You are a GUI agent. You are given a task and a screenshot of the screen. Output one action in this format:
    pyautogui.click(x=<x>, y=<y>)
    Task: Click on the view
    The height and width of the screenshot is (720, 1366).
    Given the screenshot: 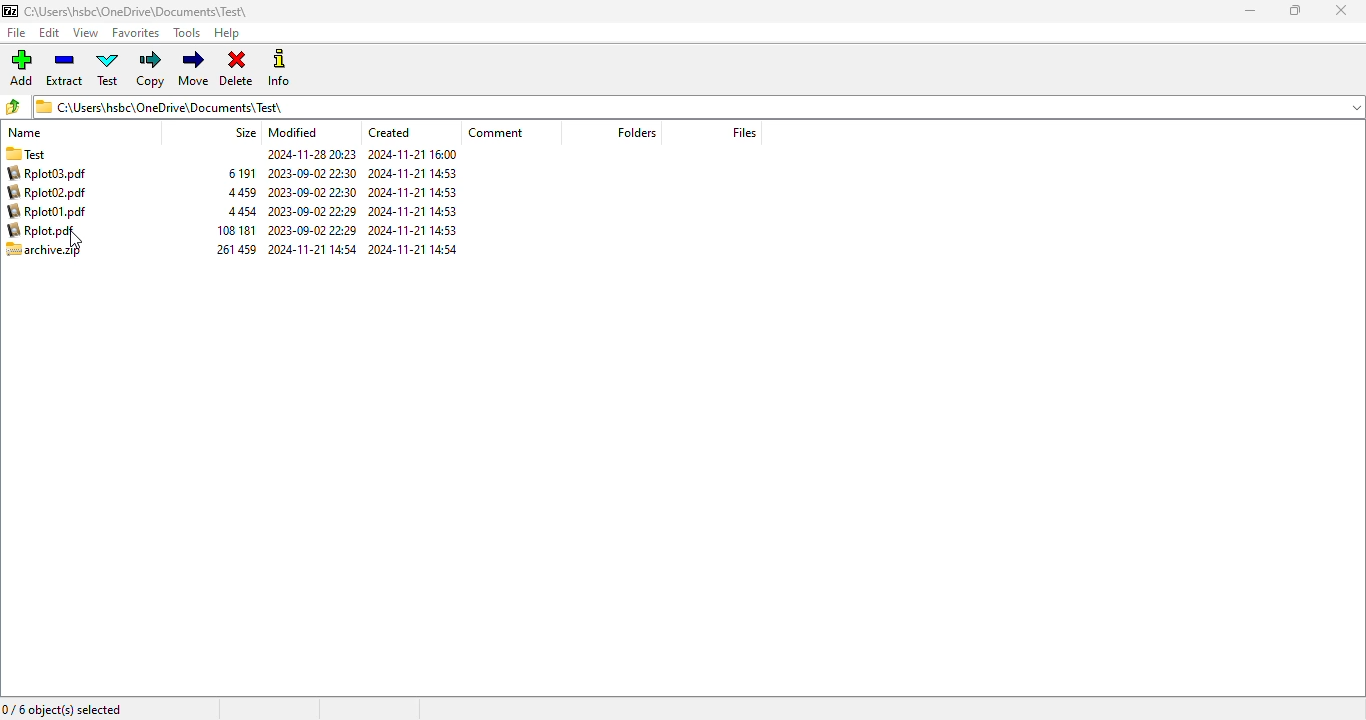 What is the action you would take?
    pyautogui.click(x=85, y=33)
    